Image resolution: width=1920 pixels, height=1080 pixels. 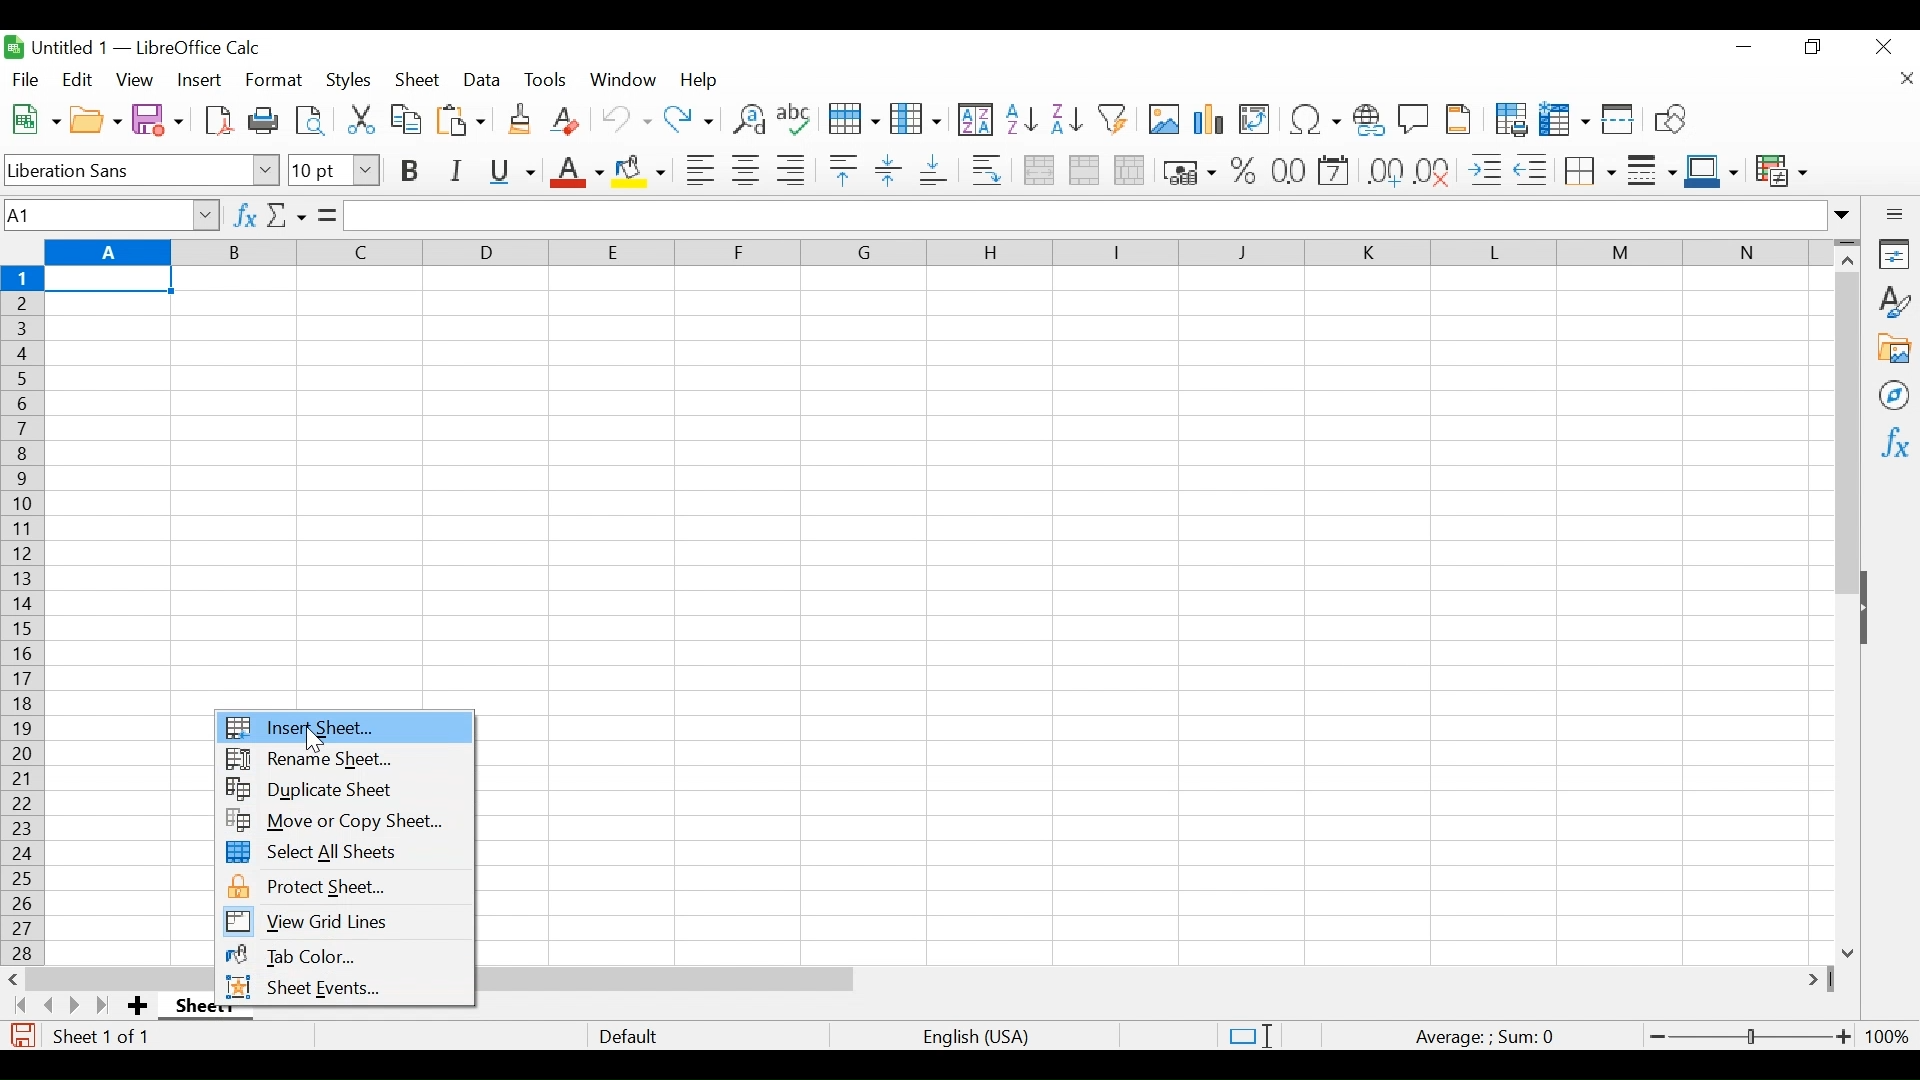 I want to click on Toggle print view, so click(x=311, y=118).